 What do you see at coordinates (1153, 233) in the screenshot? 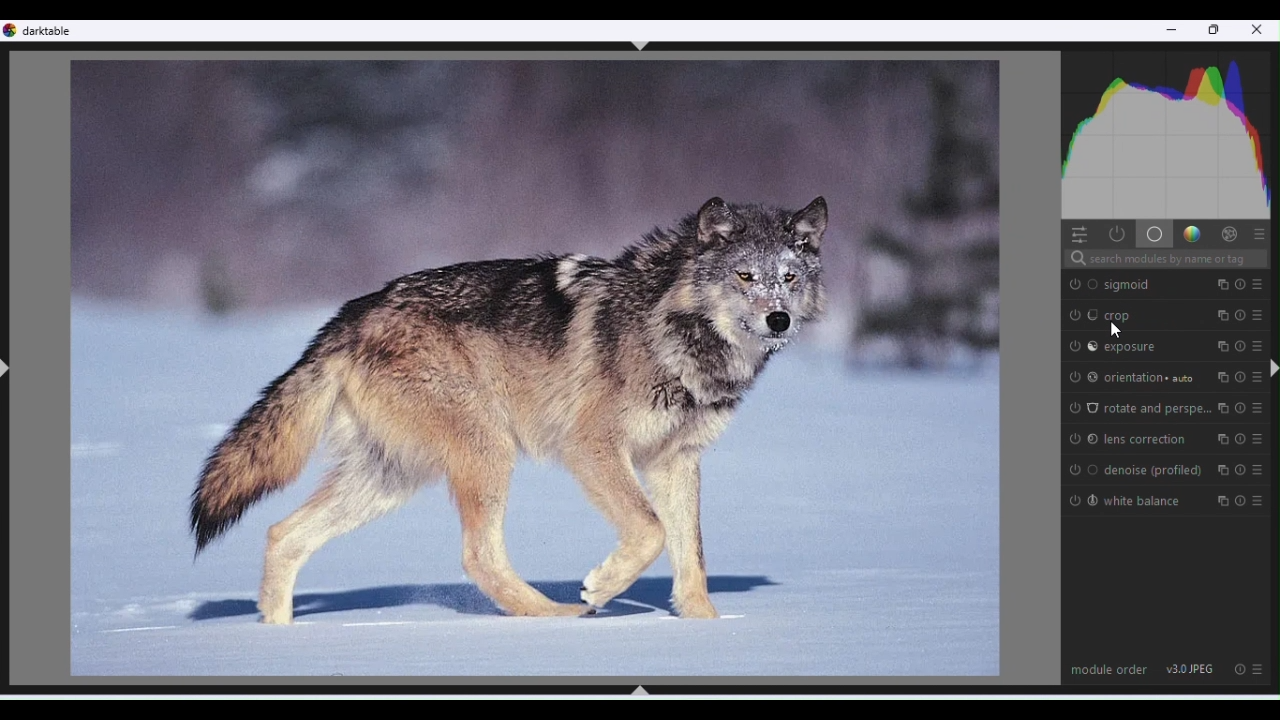
I see `Base` at bounding box center [1153, 233].